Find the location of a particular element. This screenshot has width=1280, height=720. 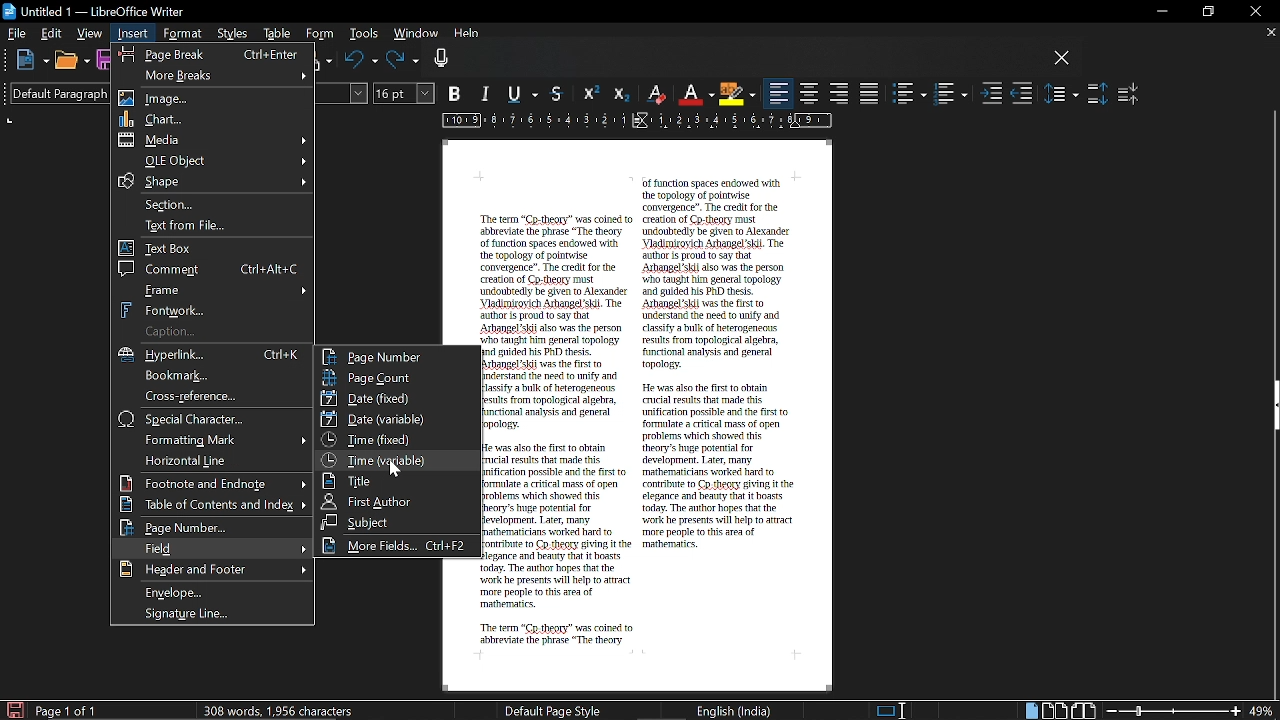

The first author  is located at coordinates (397, 501).